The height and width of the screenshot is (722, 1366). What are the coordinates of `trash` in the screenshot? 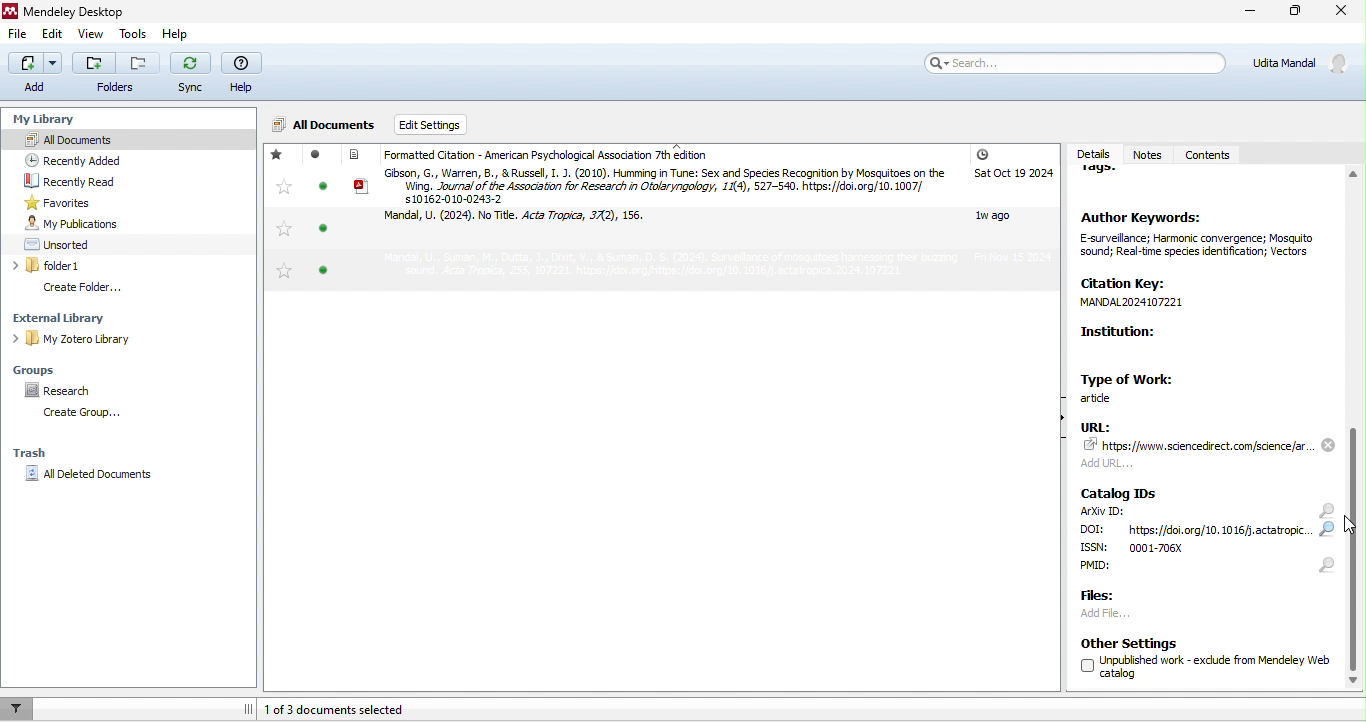 It's located at (43, 450).